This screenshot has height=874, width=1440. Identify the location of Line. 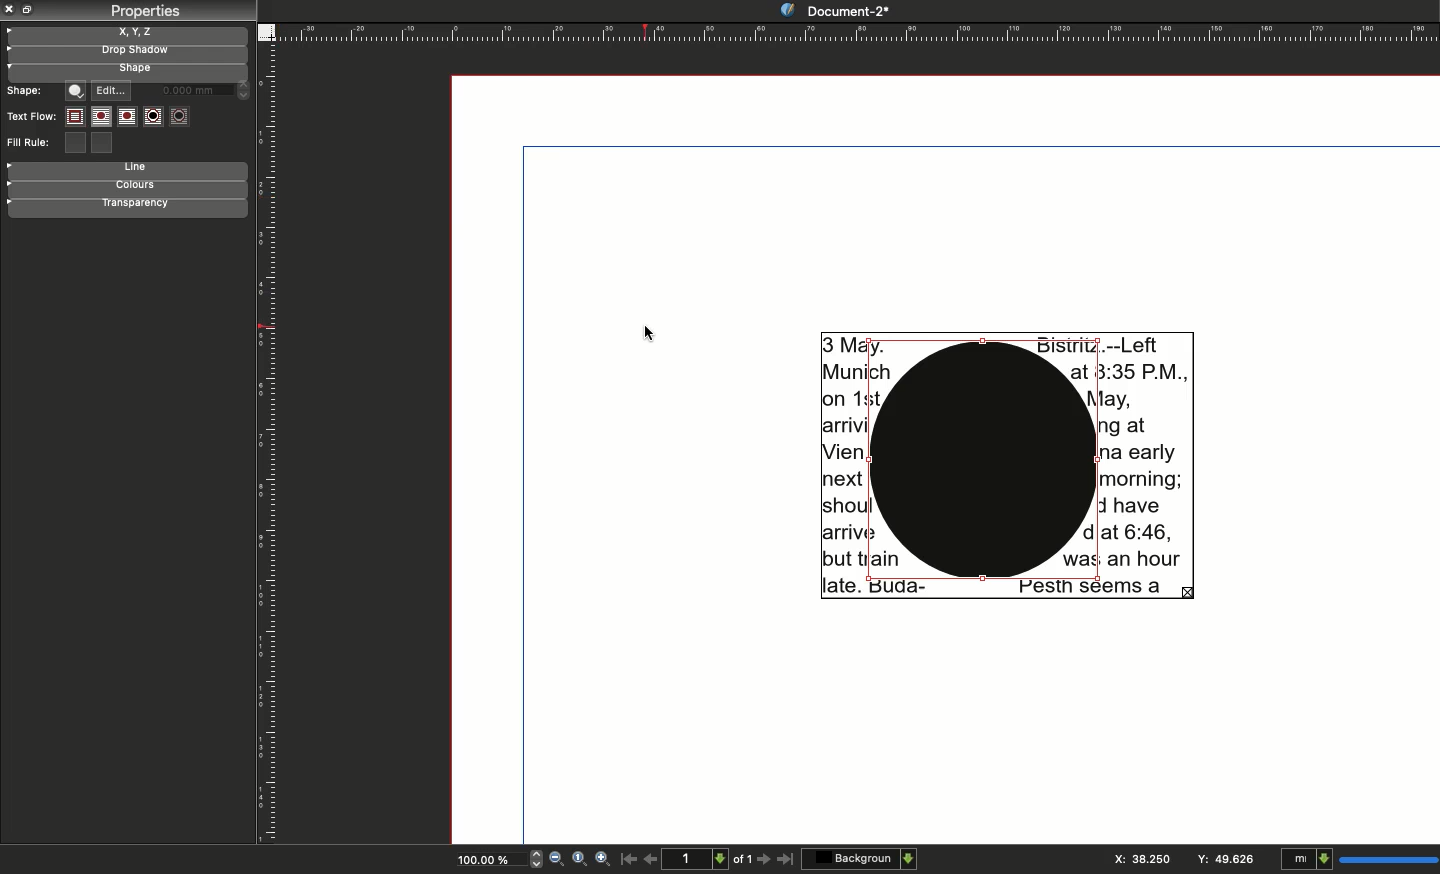
(133, 170).